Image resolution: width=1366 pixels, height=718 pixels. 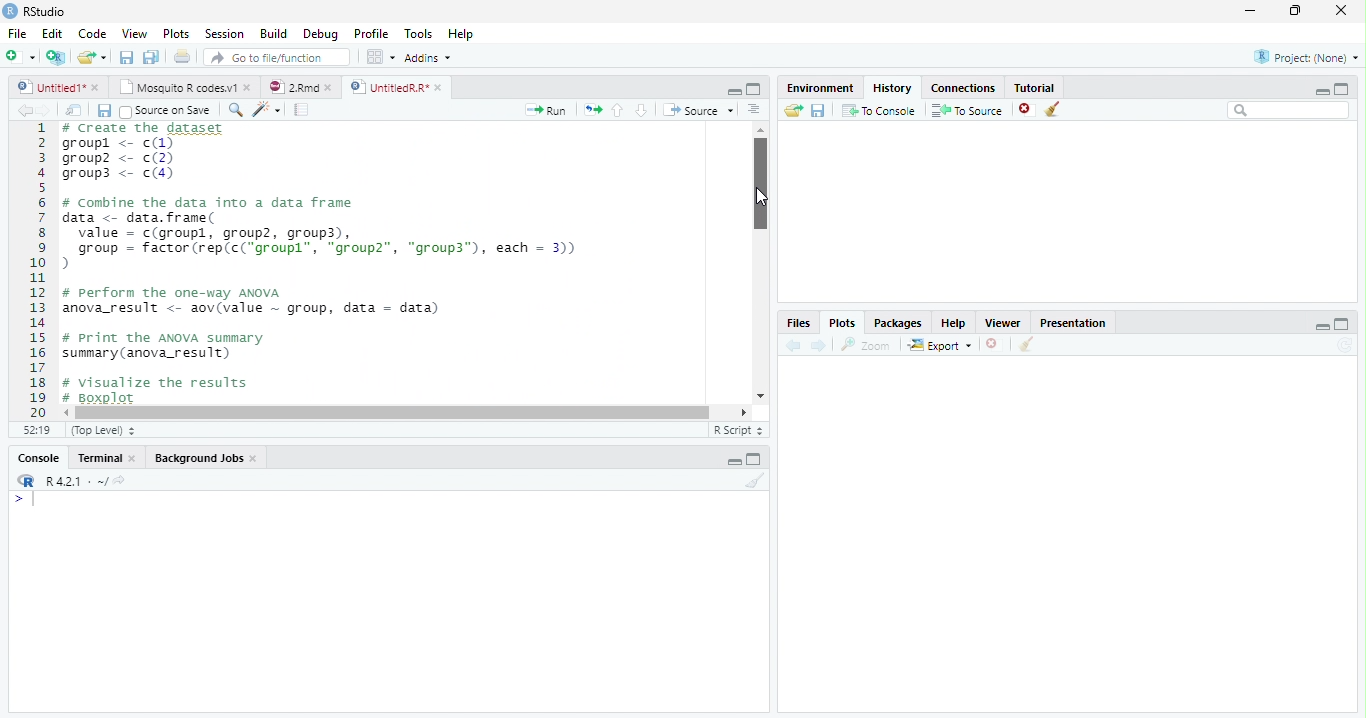 I want to click on To Console, so click(x=879, y=110).